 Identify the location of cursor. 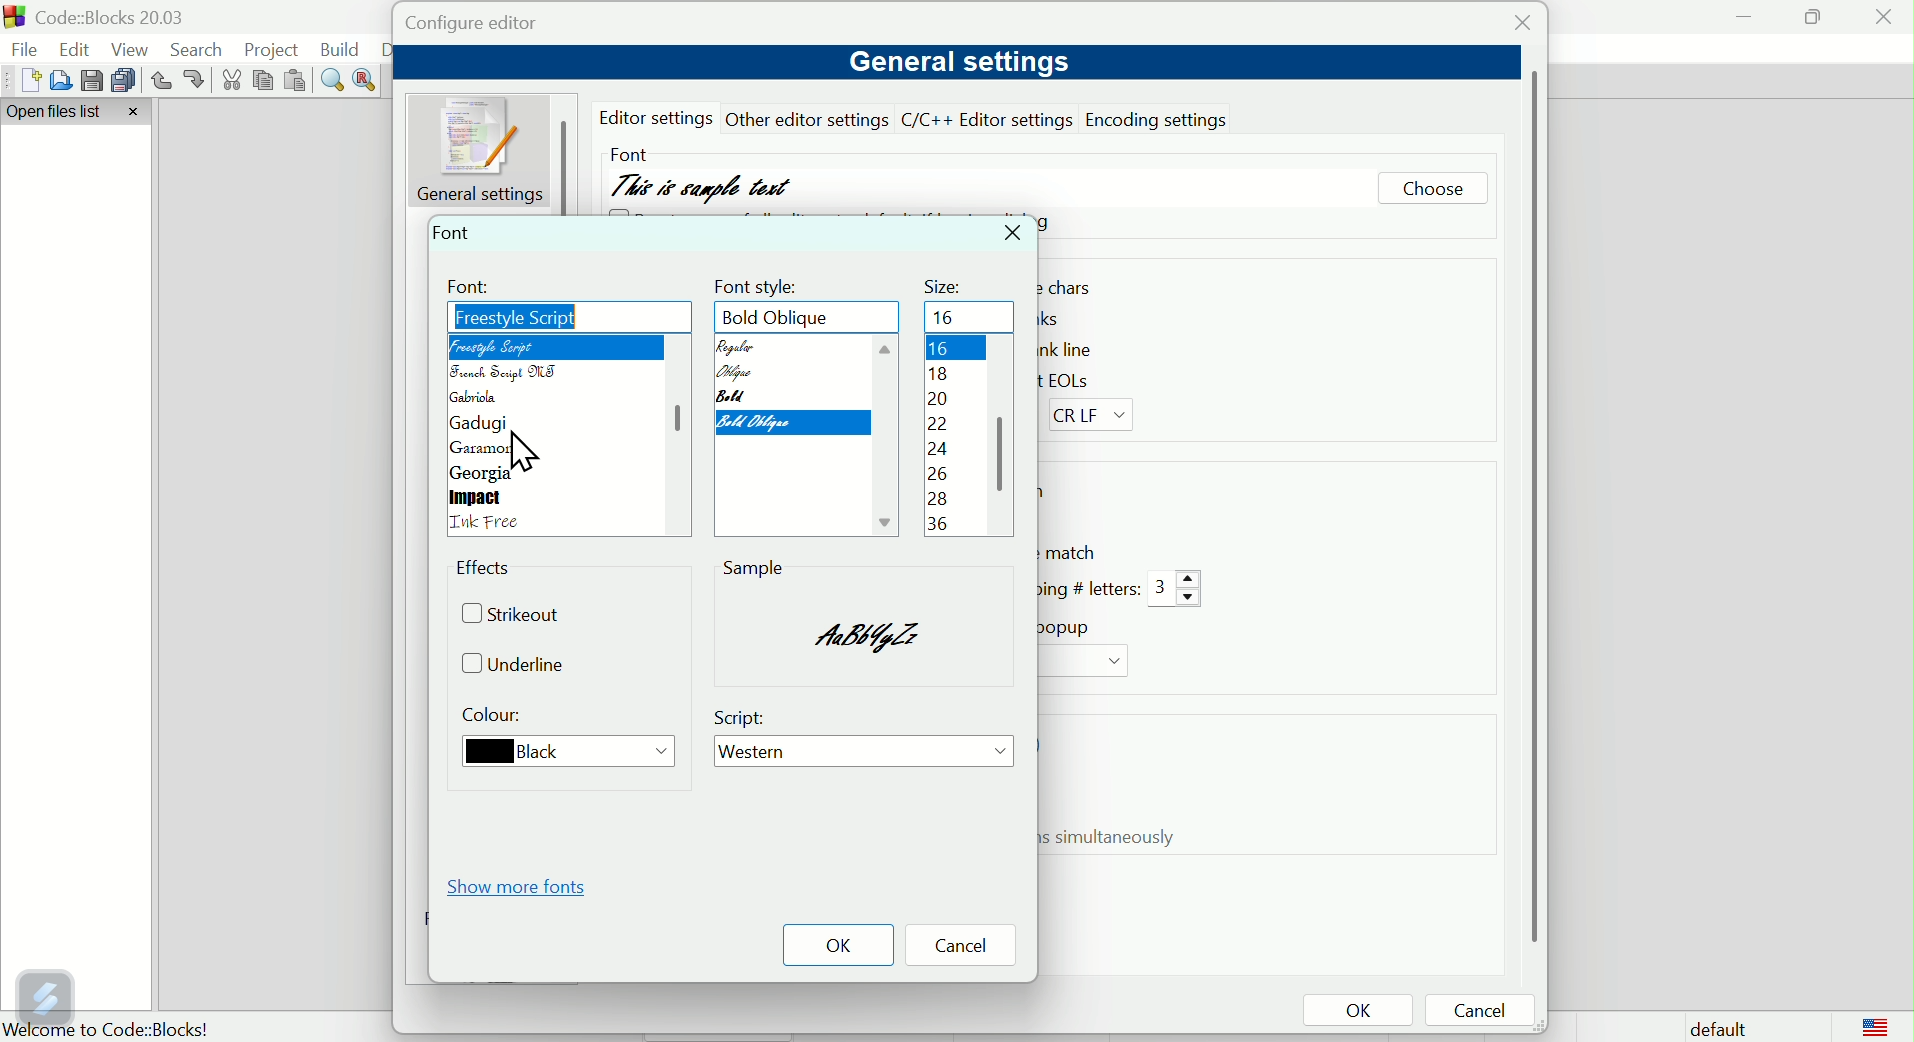
(525, 456).